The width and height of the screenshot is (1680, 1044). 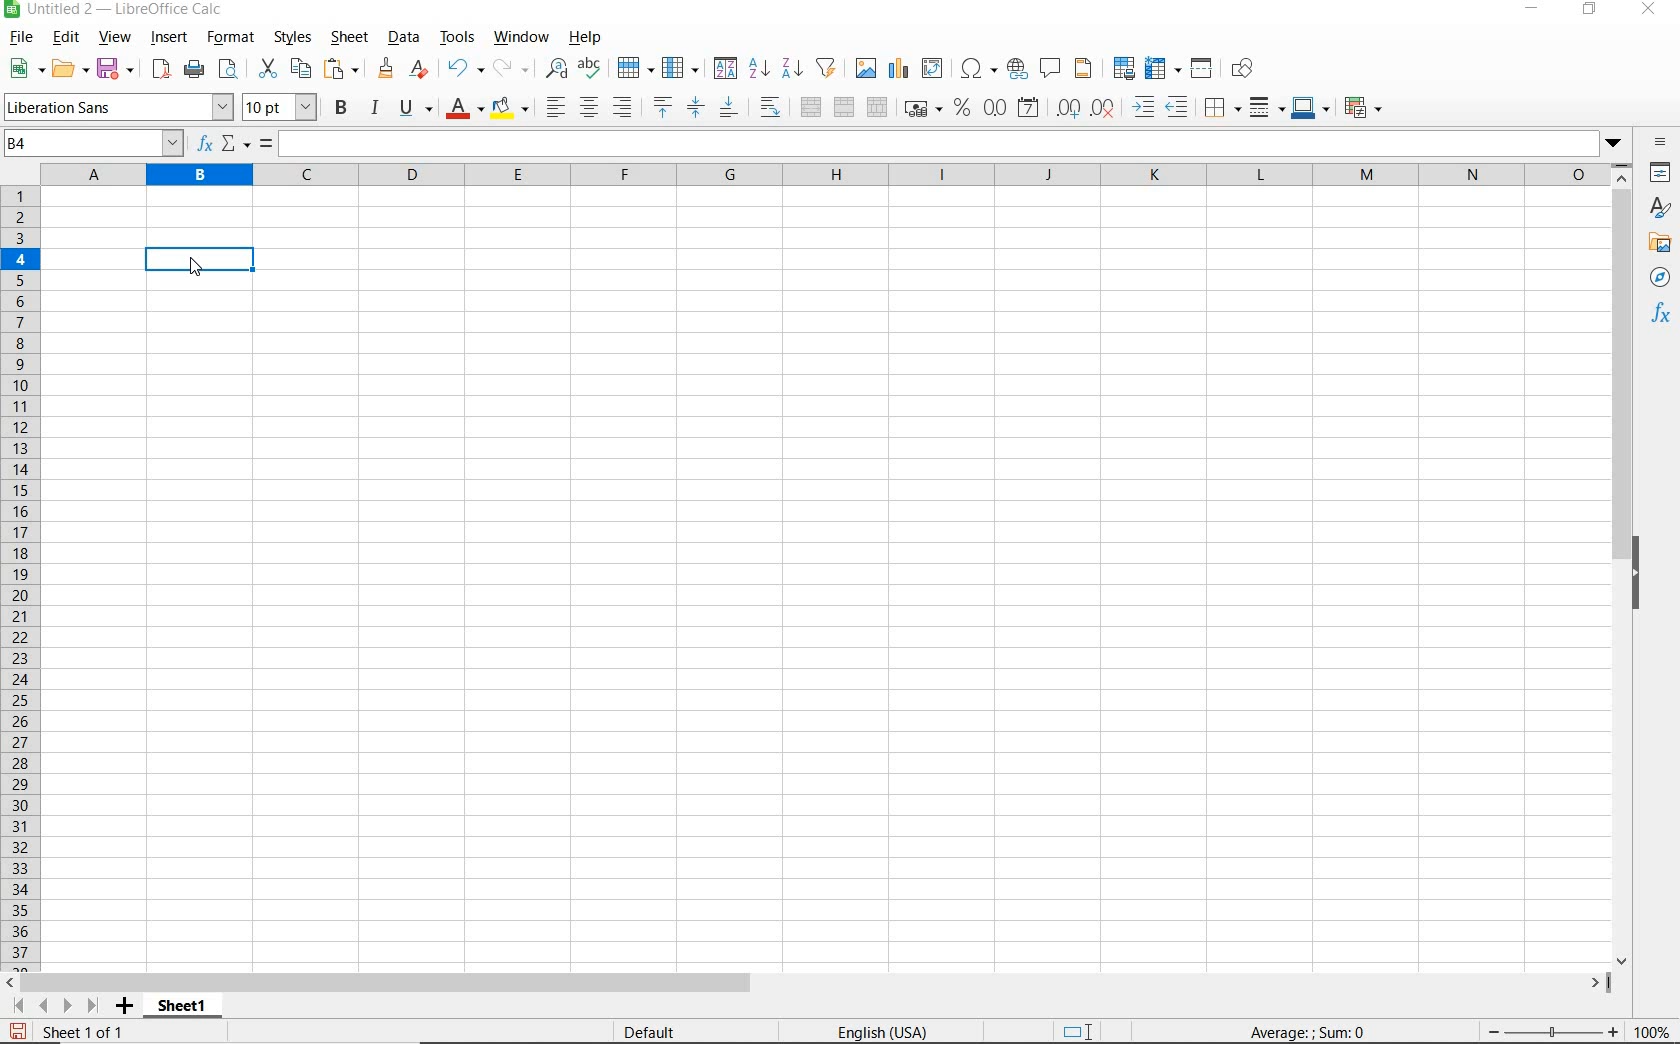 I want to click on sort descending, so click(x=794, y=71).